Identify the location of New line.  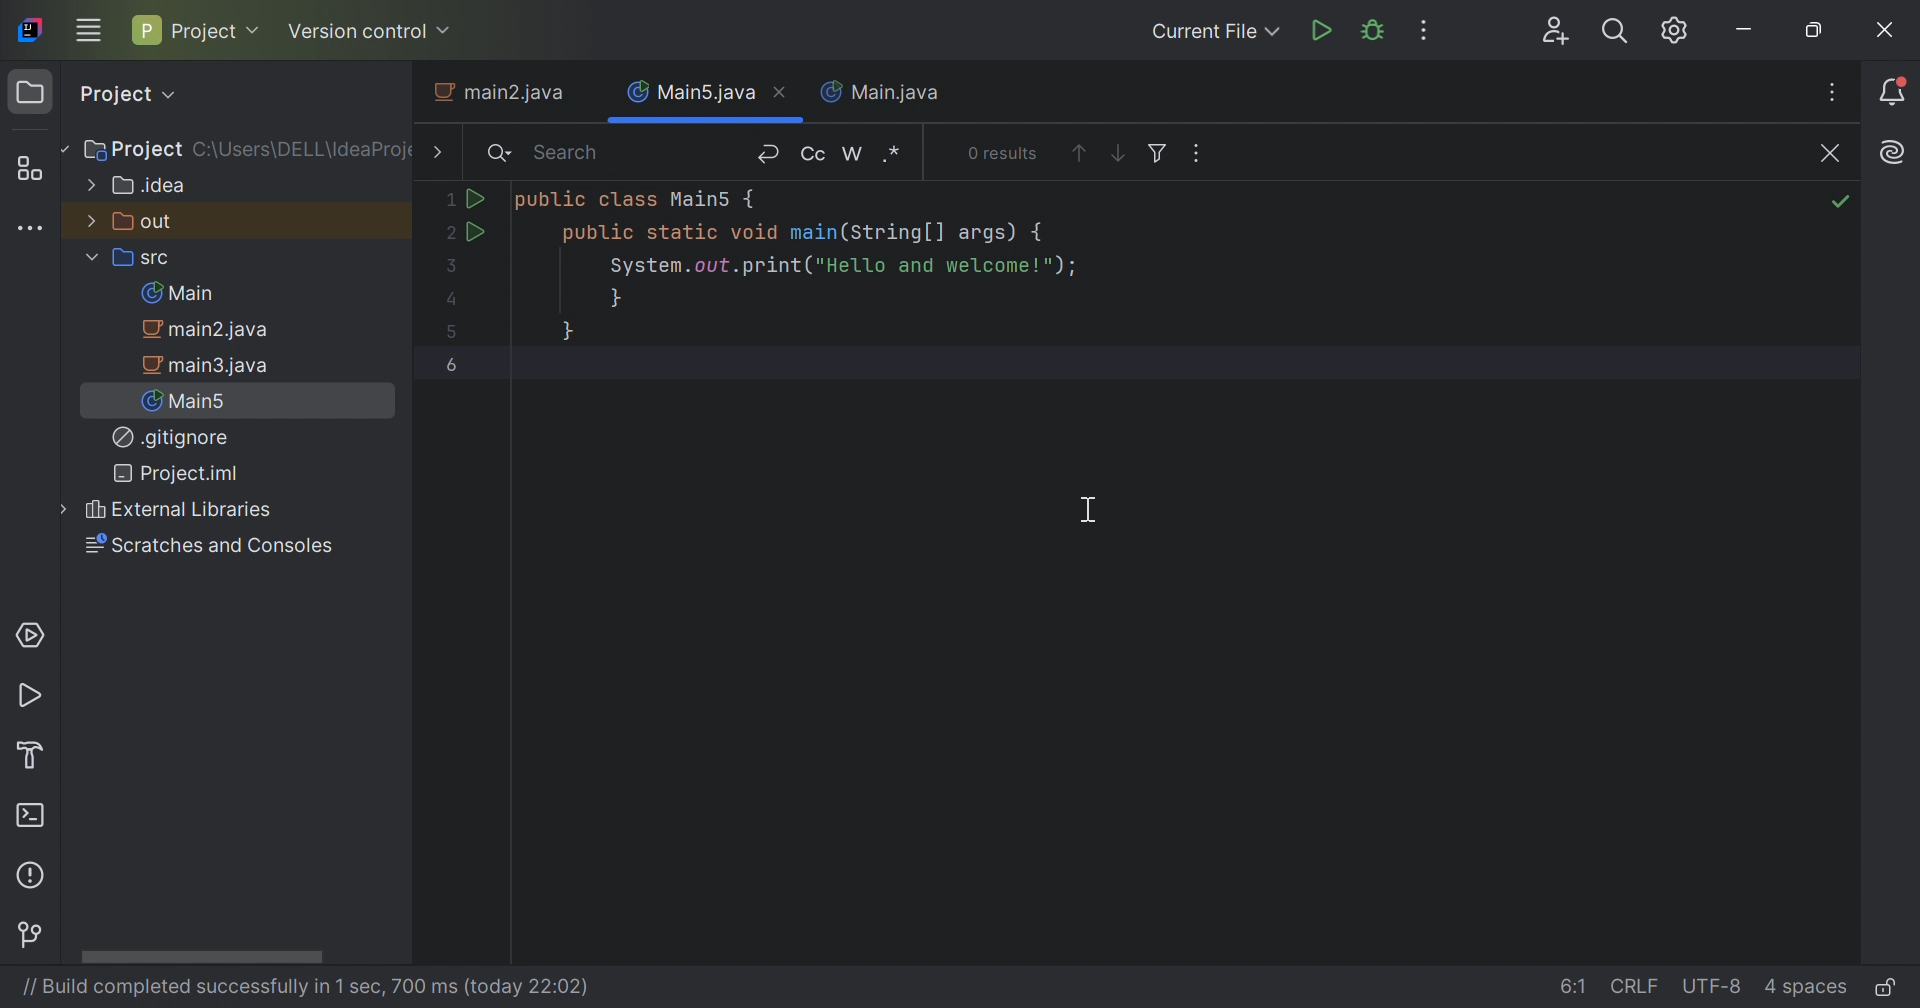
(773, 153).